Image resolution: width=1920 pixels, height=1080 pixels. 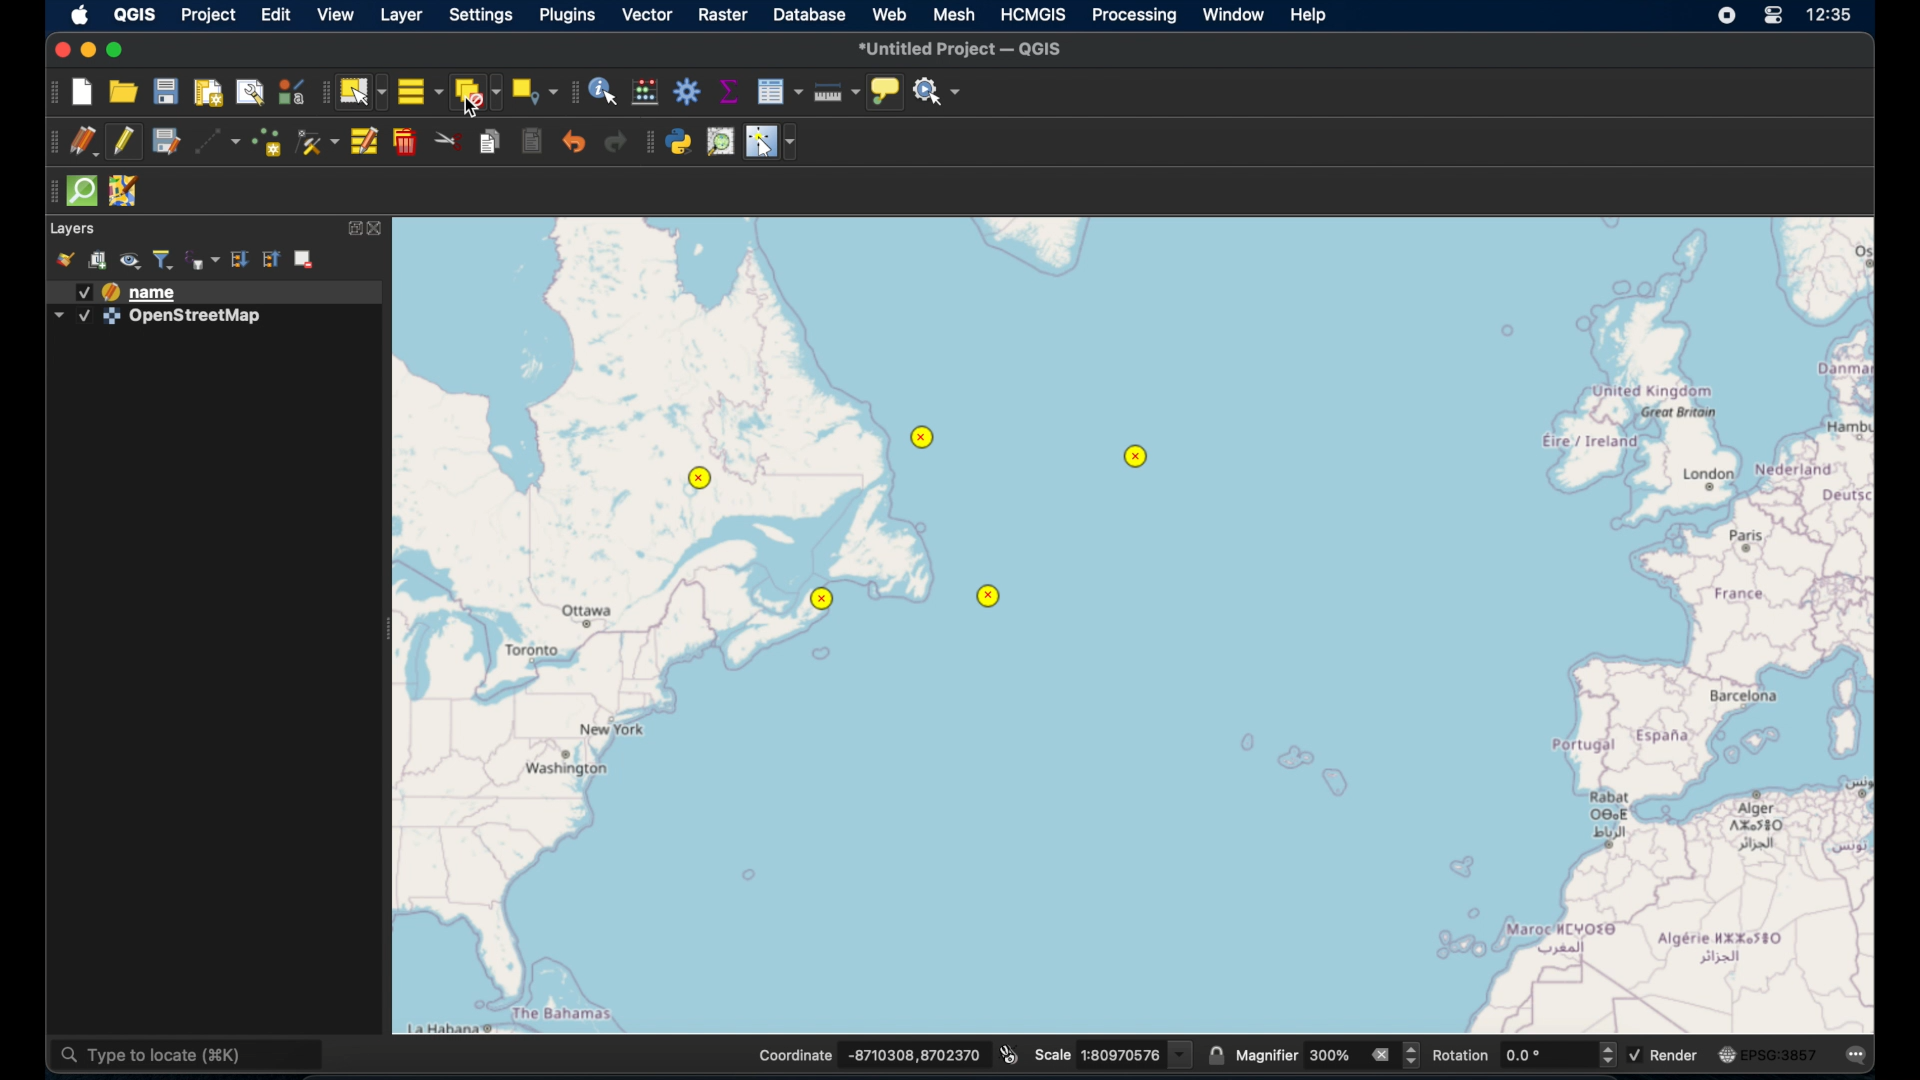 I want to click on drag handle, so click(x=48, y=142).